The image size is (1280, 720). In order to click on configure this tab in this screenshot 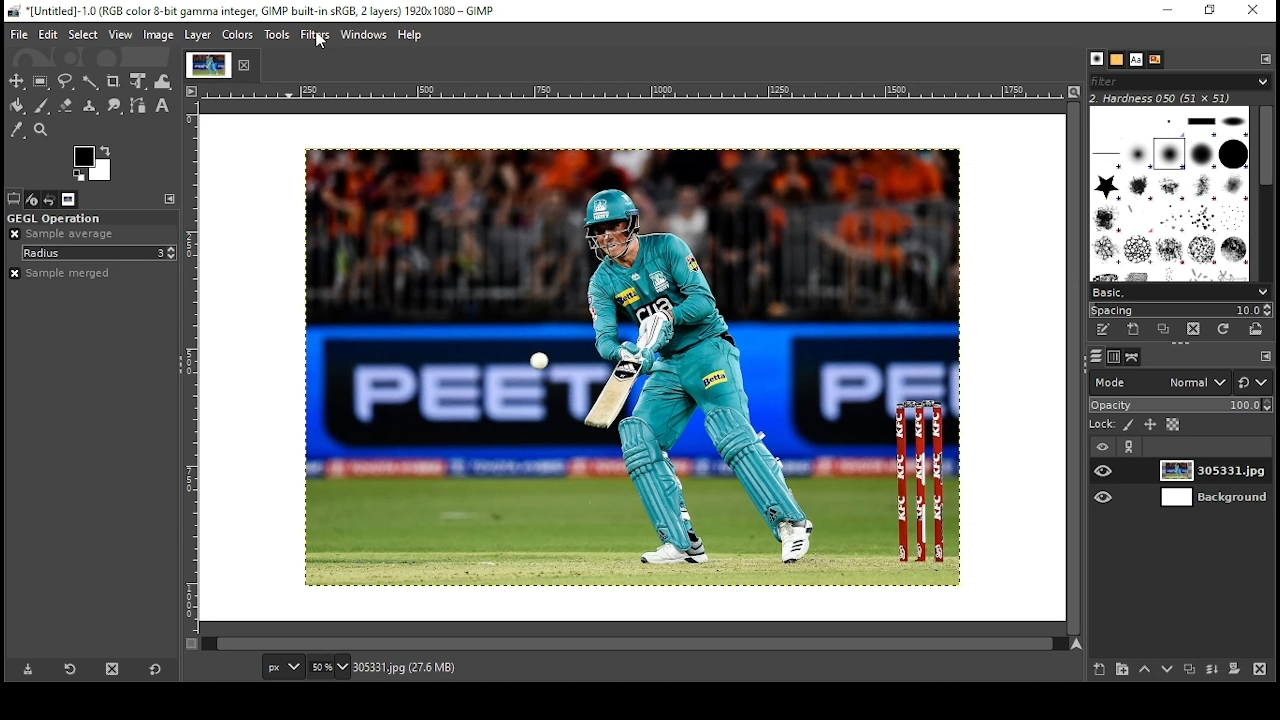, I will do `click(1264, 358)`.